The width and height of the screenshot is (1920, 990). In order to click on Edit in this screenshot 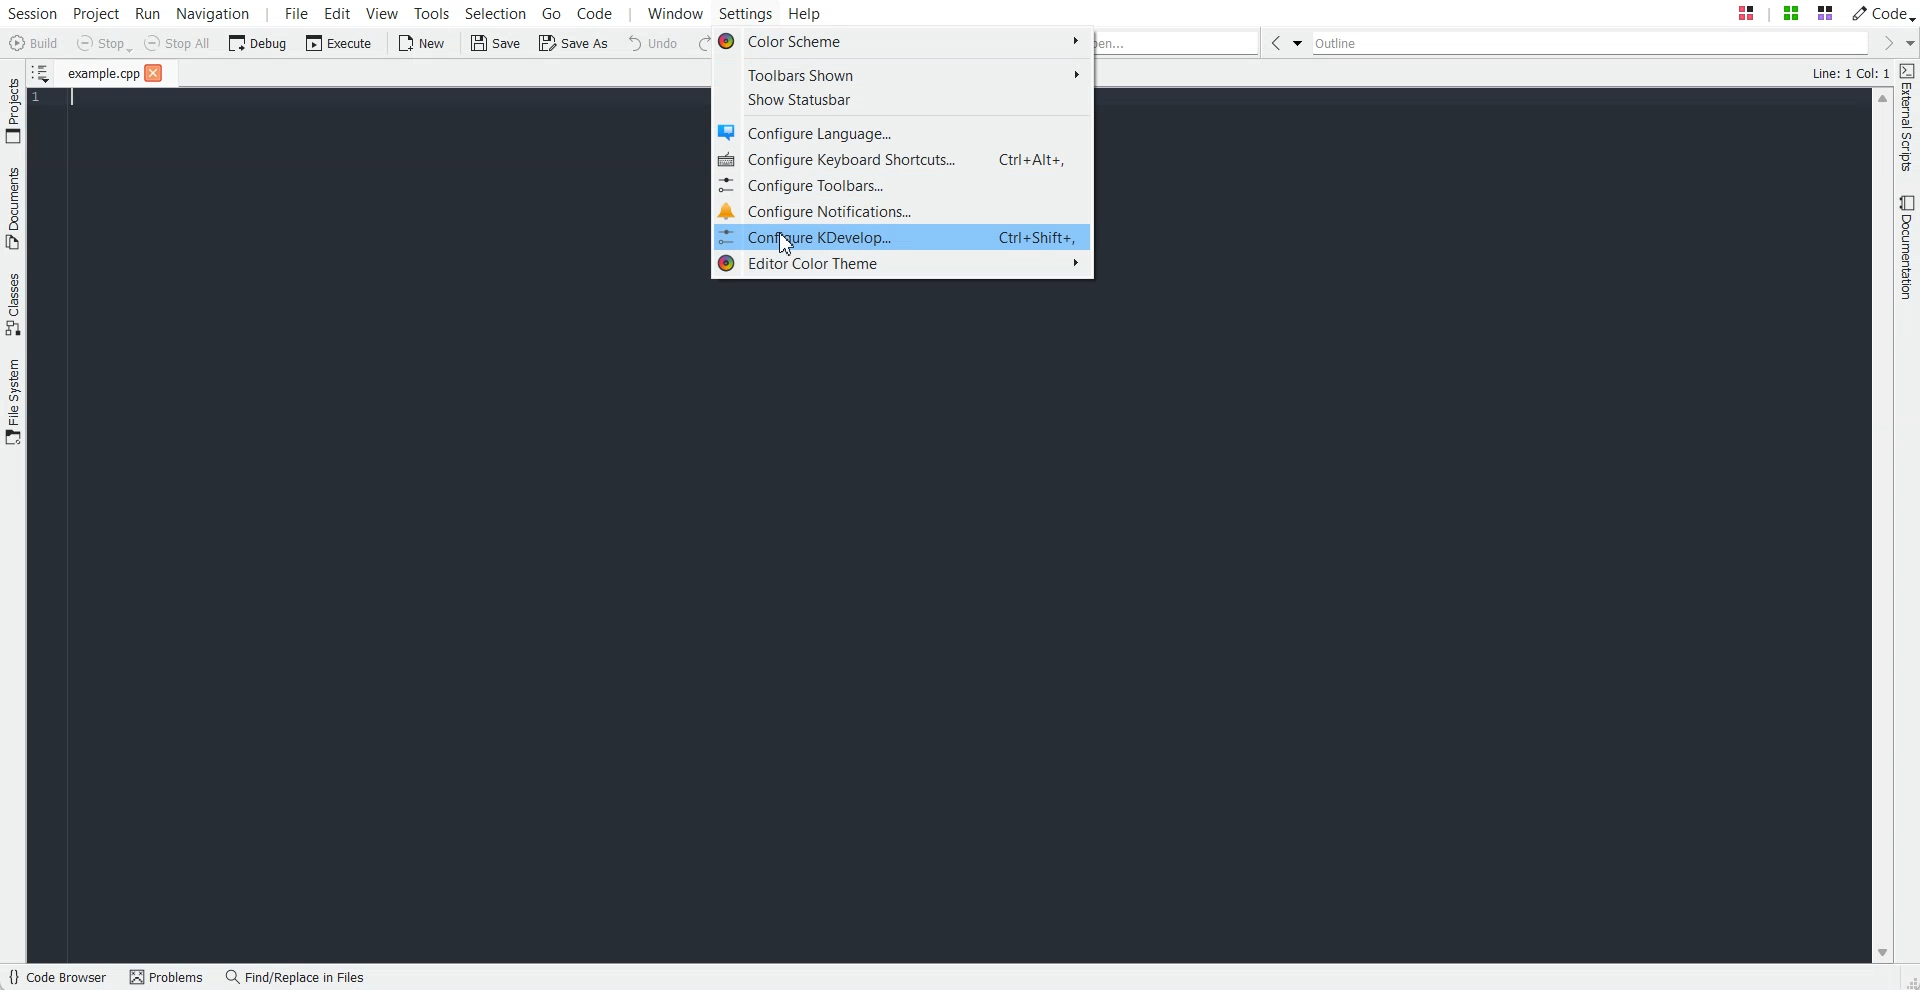, I will do `click(337, 13)`.